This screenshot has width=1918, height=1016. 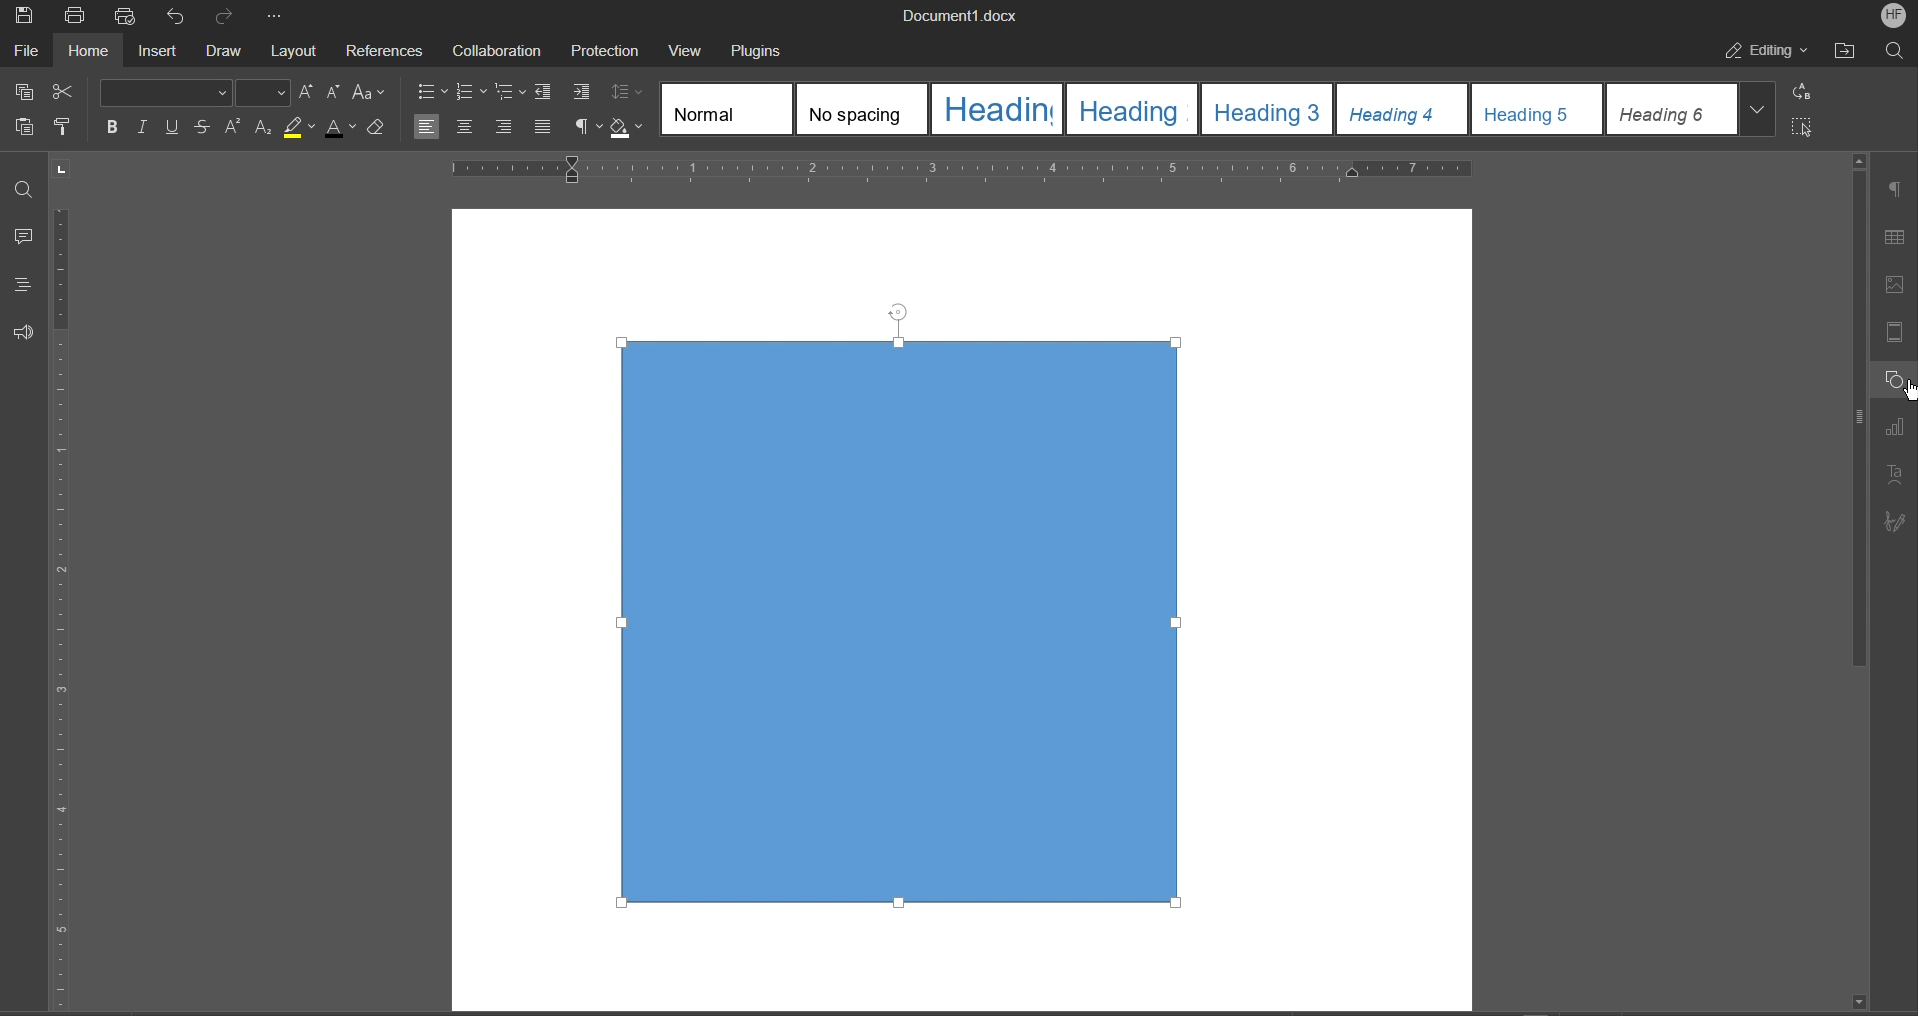 What do you see at coordinates (1130, 110) in the screenshot?
I see `Heading 2` at bounding box center [1130, 110].